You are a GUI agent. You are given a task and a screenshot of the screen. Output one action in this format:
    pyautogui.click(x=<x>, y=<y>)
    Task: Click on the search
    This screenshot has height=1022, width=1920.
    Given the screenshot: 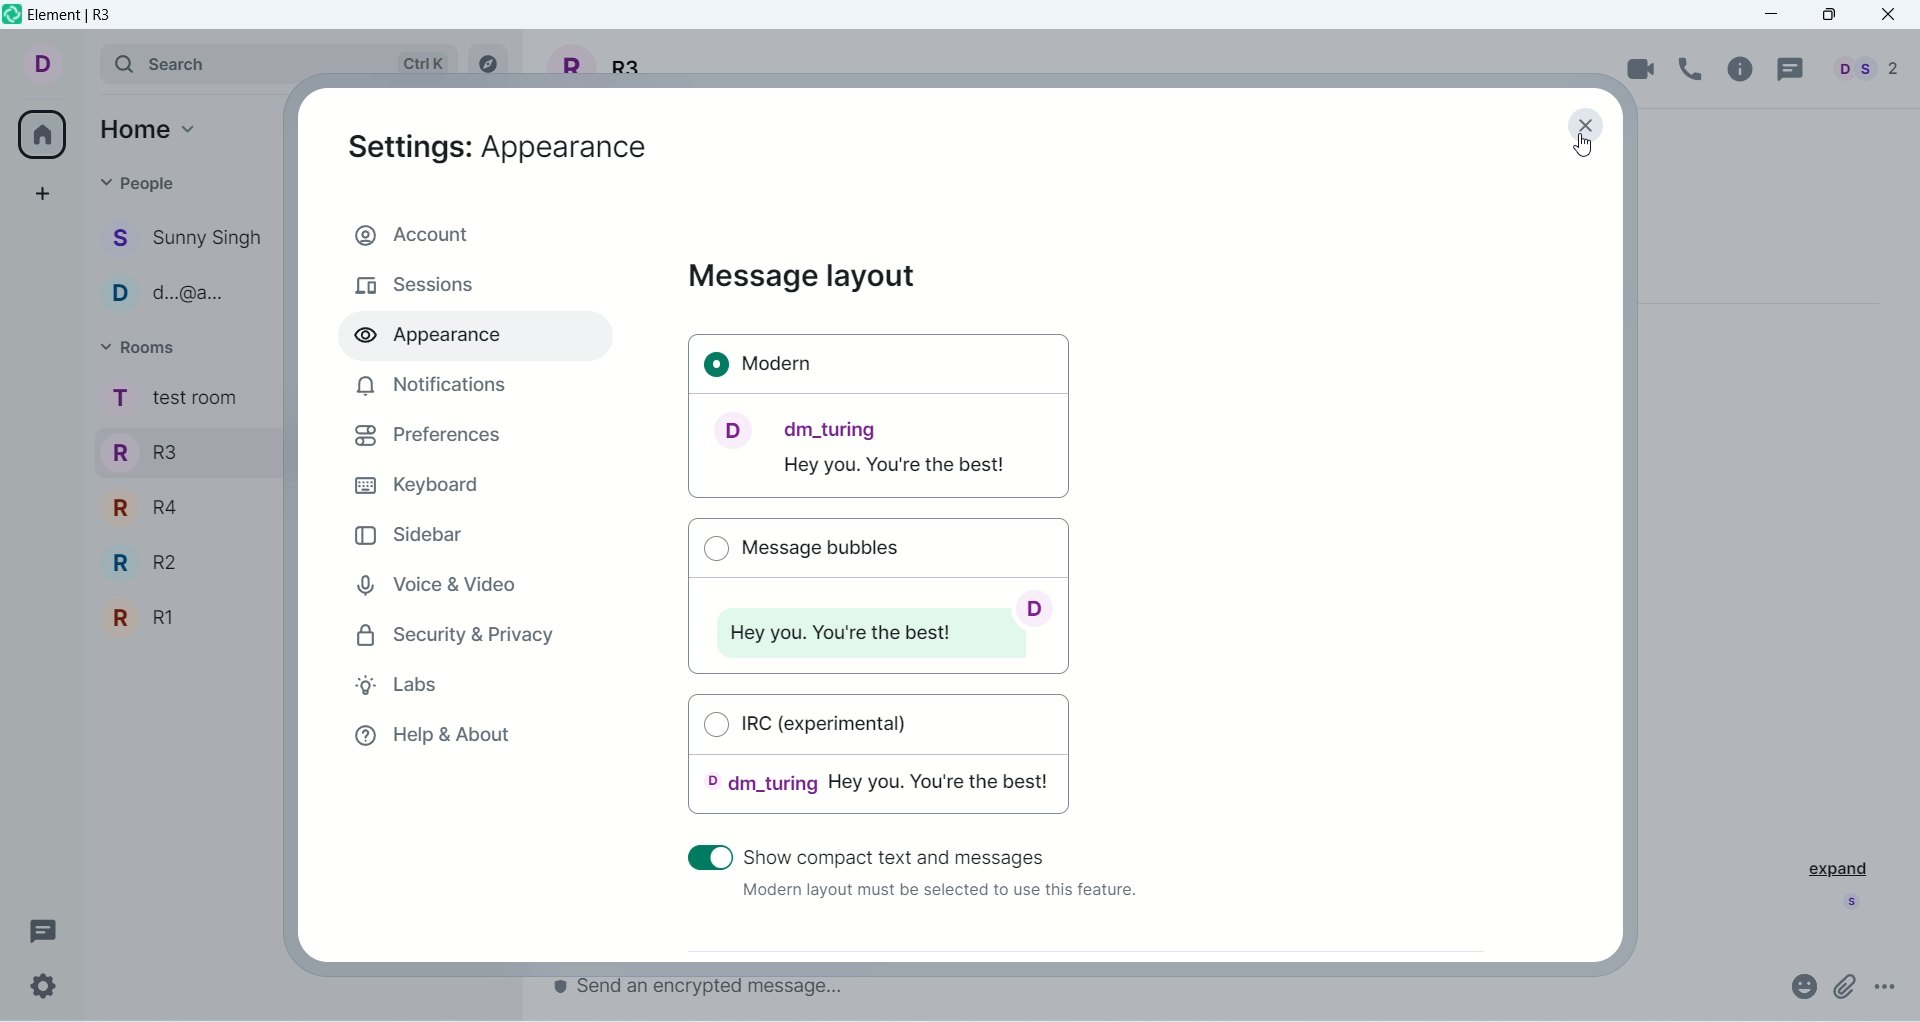 What is the action you would take?
    pyautogui.click(x=281, y=63)
    